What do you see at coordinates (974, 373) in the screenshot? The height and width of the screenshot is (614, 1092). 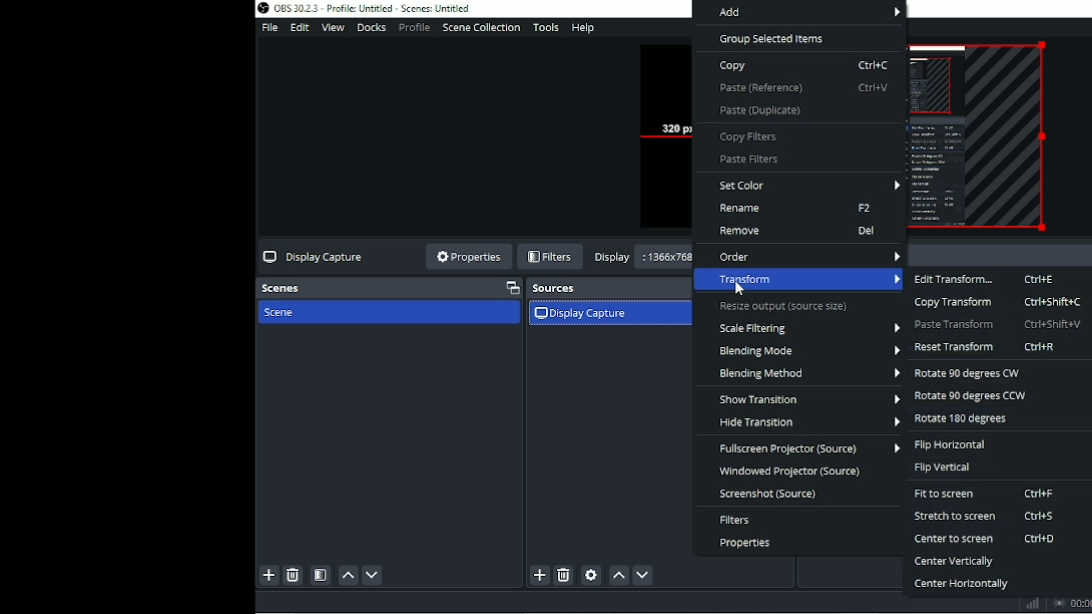 I see `Rotate 90 degrees CW` at bounding box center [974, 373].